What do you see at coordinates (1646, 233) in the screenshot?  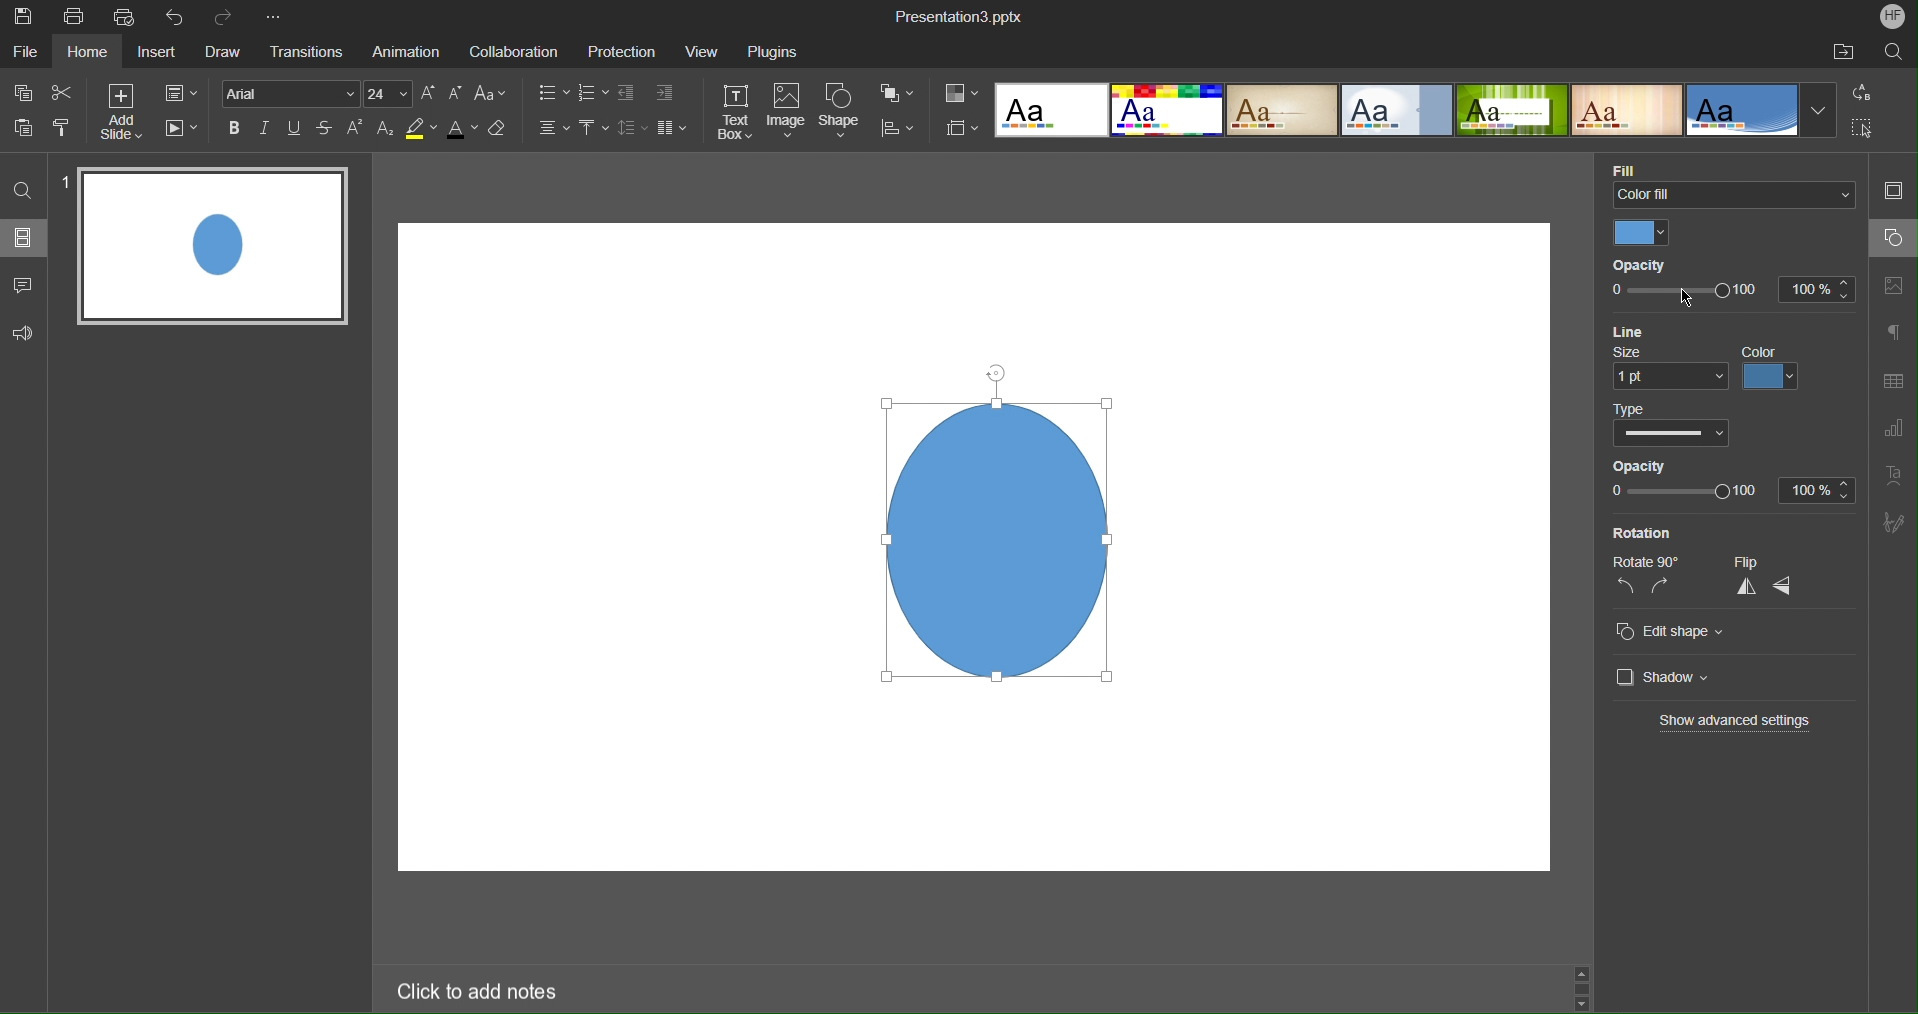 I see `Color` at bounding box center [1646, 233].